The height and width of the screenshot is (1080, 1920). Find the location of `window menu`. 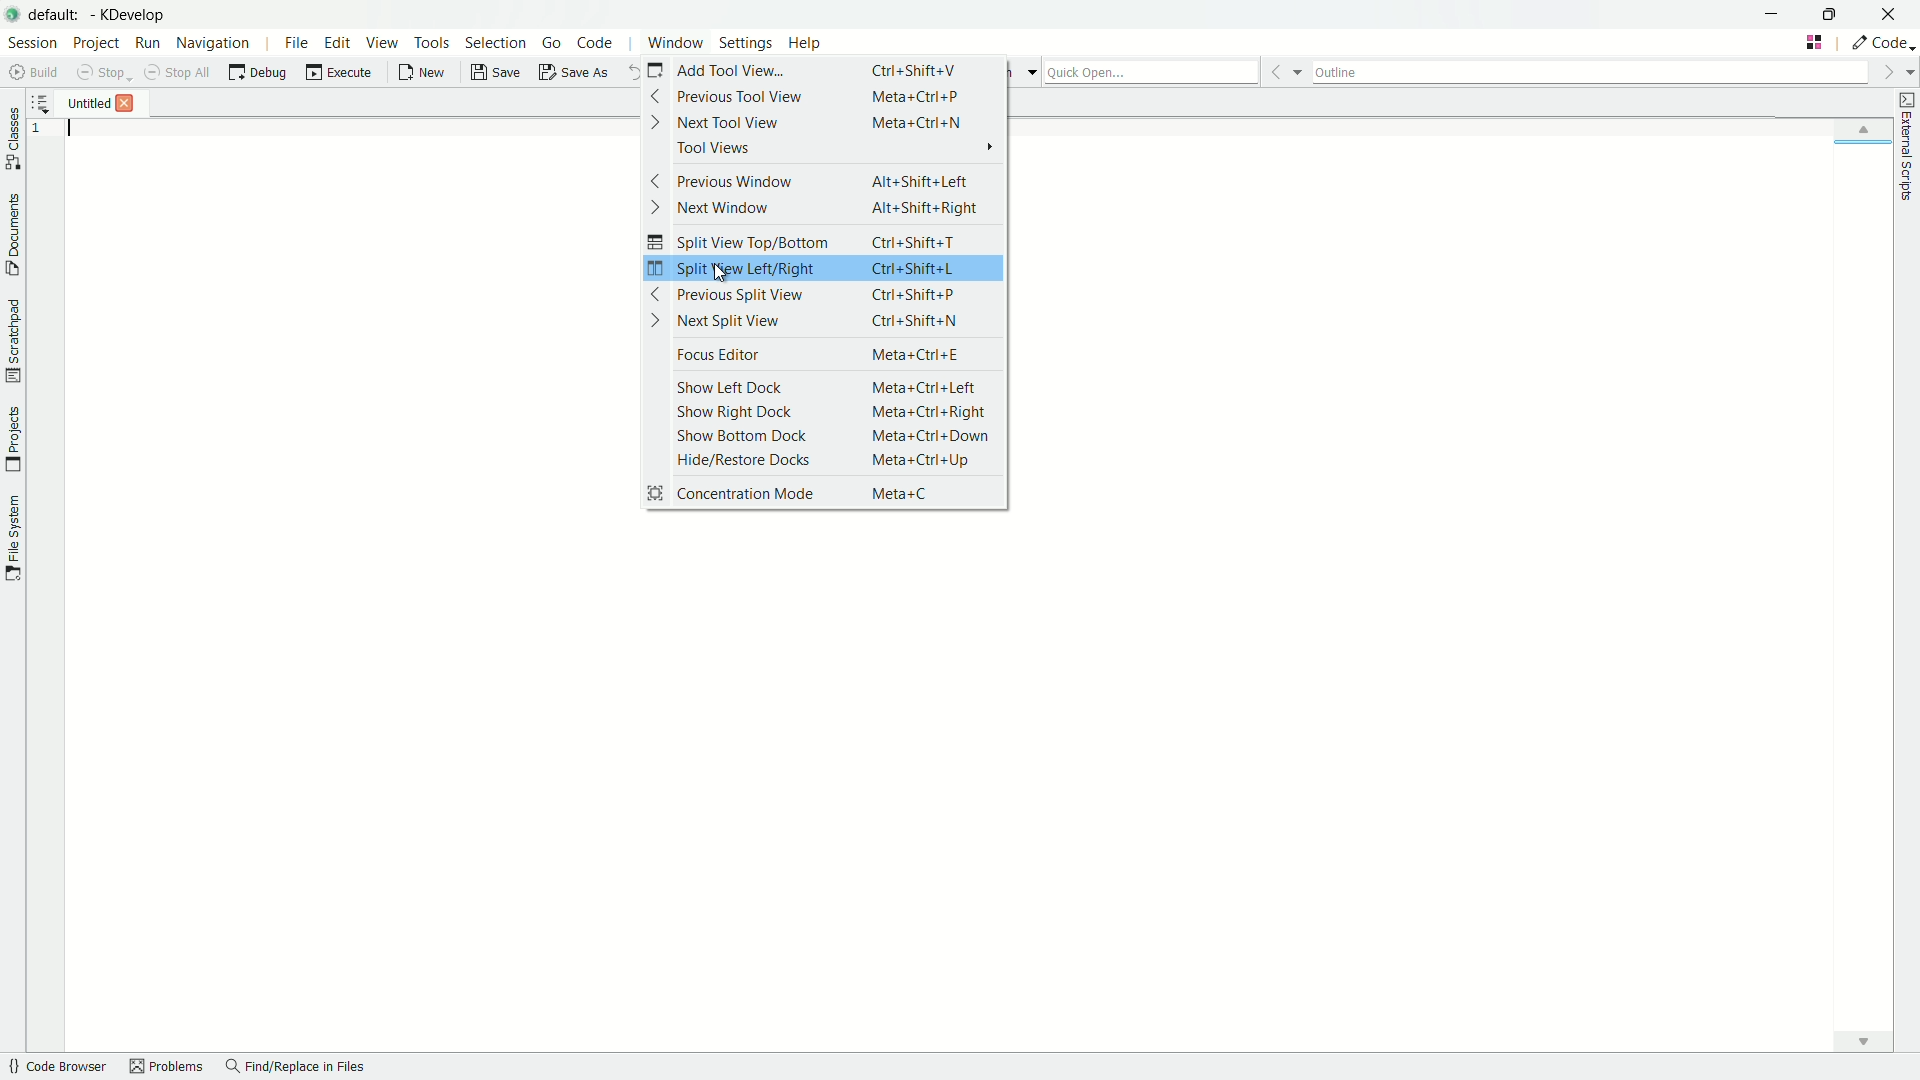

window menu is located at coordinates (677, 44).